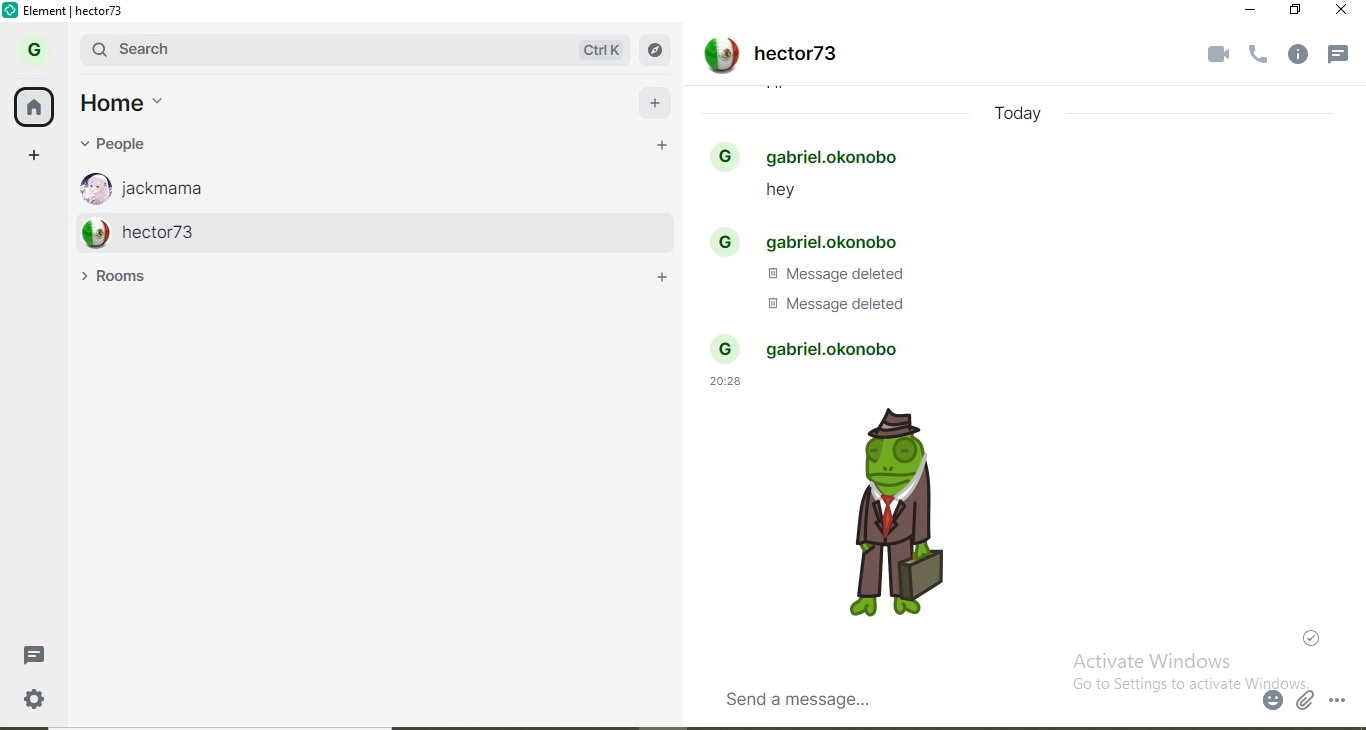 This screenshot has height=730, width=1366. I want to click on NAVIGATE, so click(656, 51).